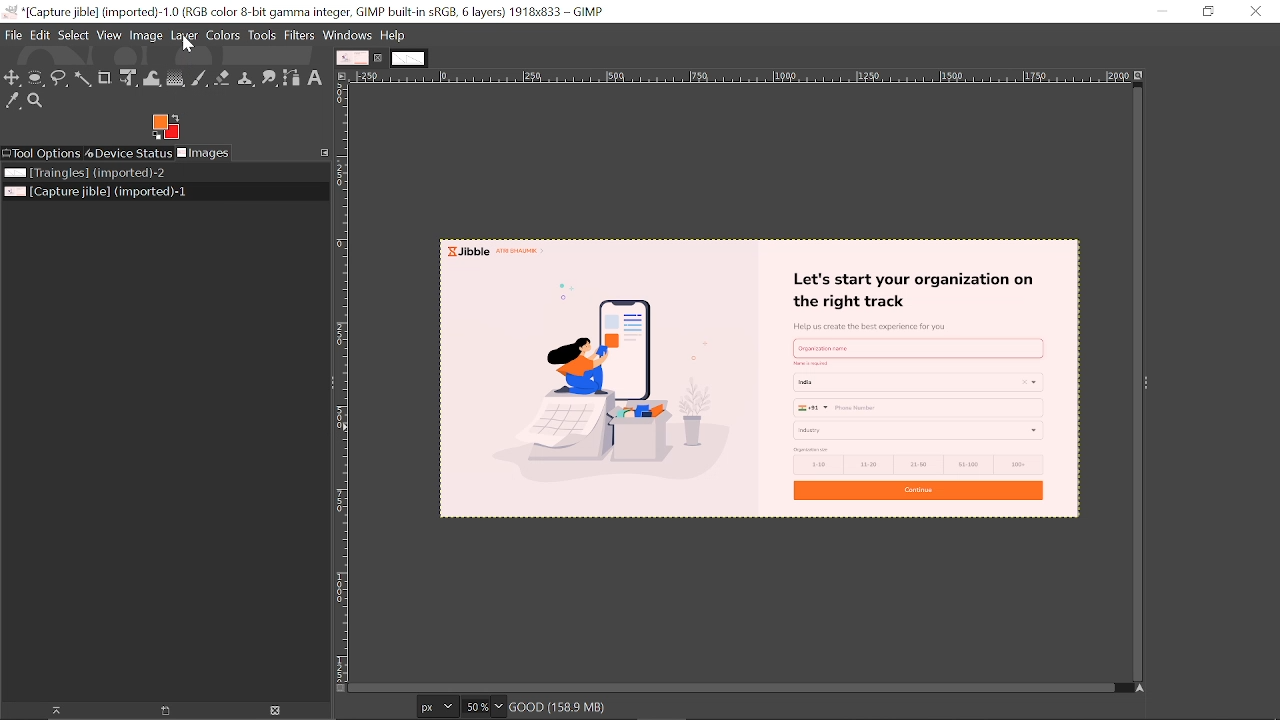 The width and height of the screenshot is (1280, 720). Describe the element at coordinates (175, 78) in the screenshot. I see `Gradient` at that location.